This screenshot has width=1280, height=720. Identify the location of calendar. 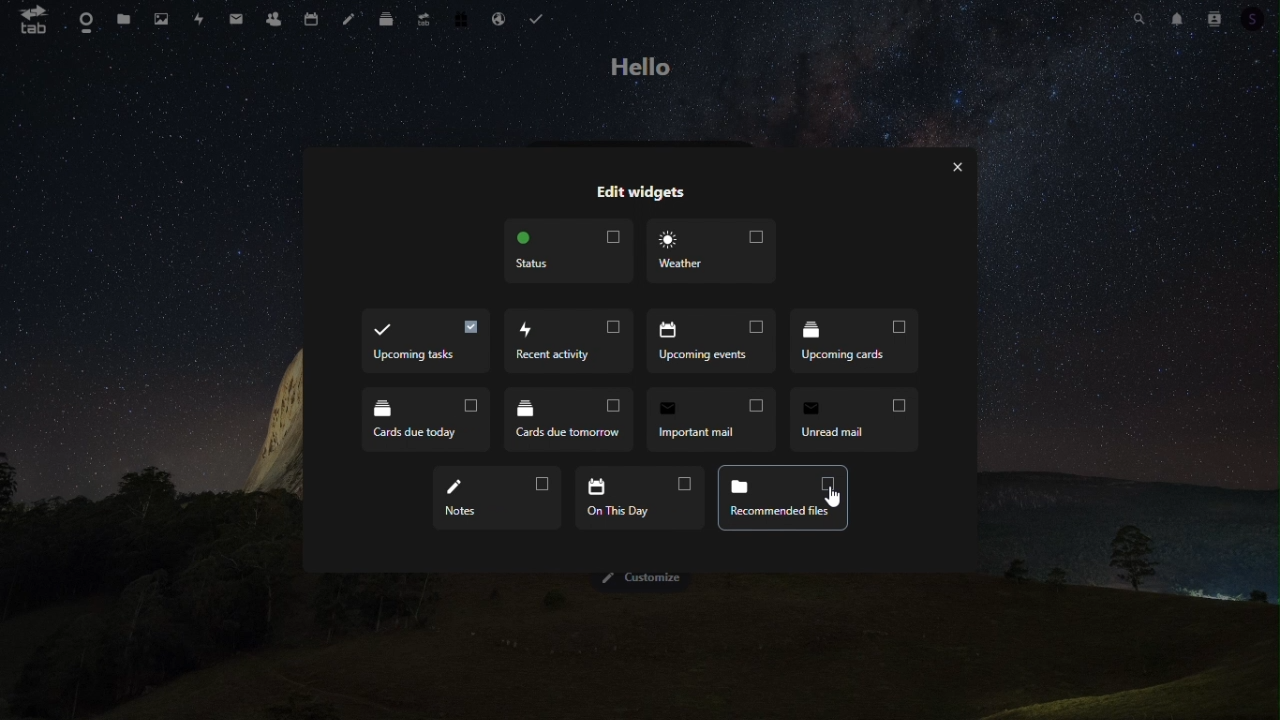
(314, 19).